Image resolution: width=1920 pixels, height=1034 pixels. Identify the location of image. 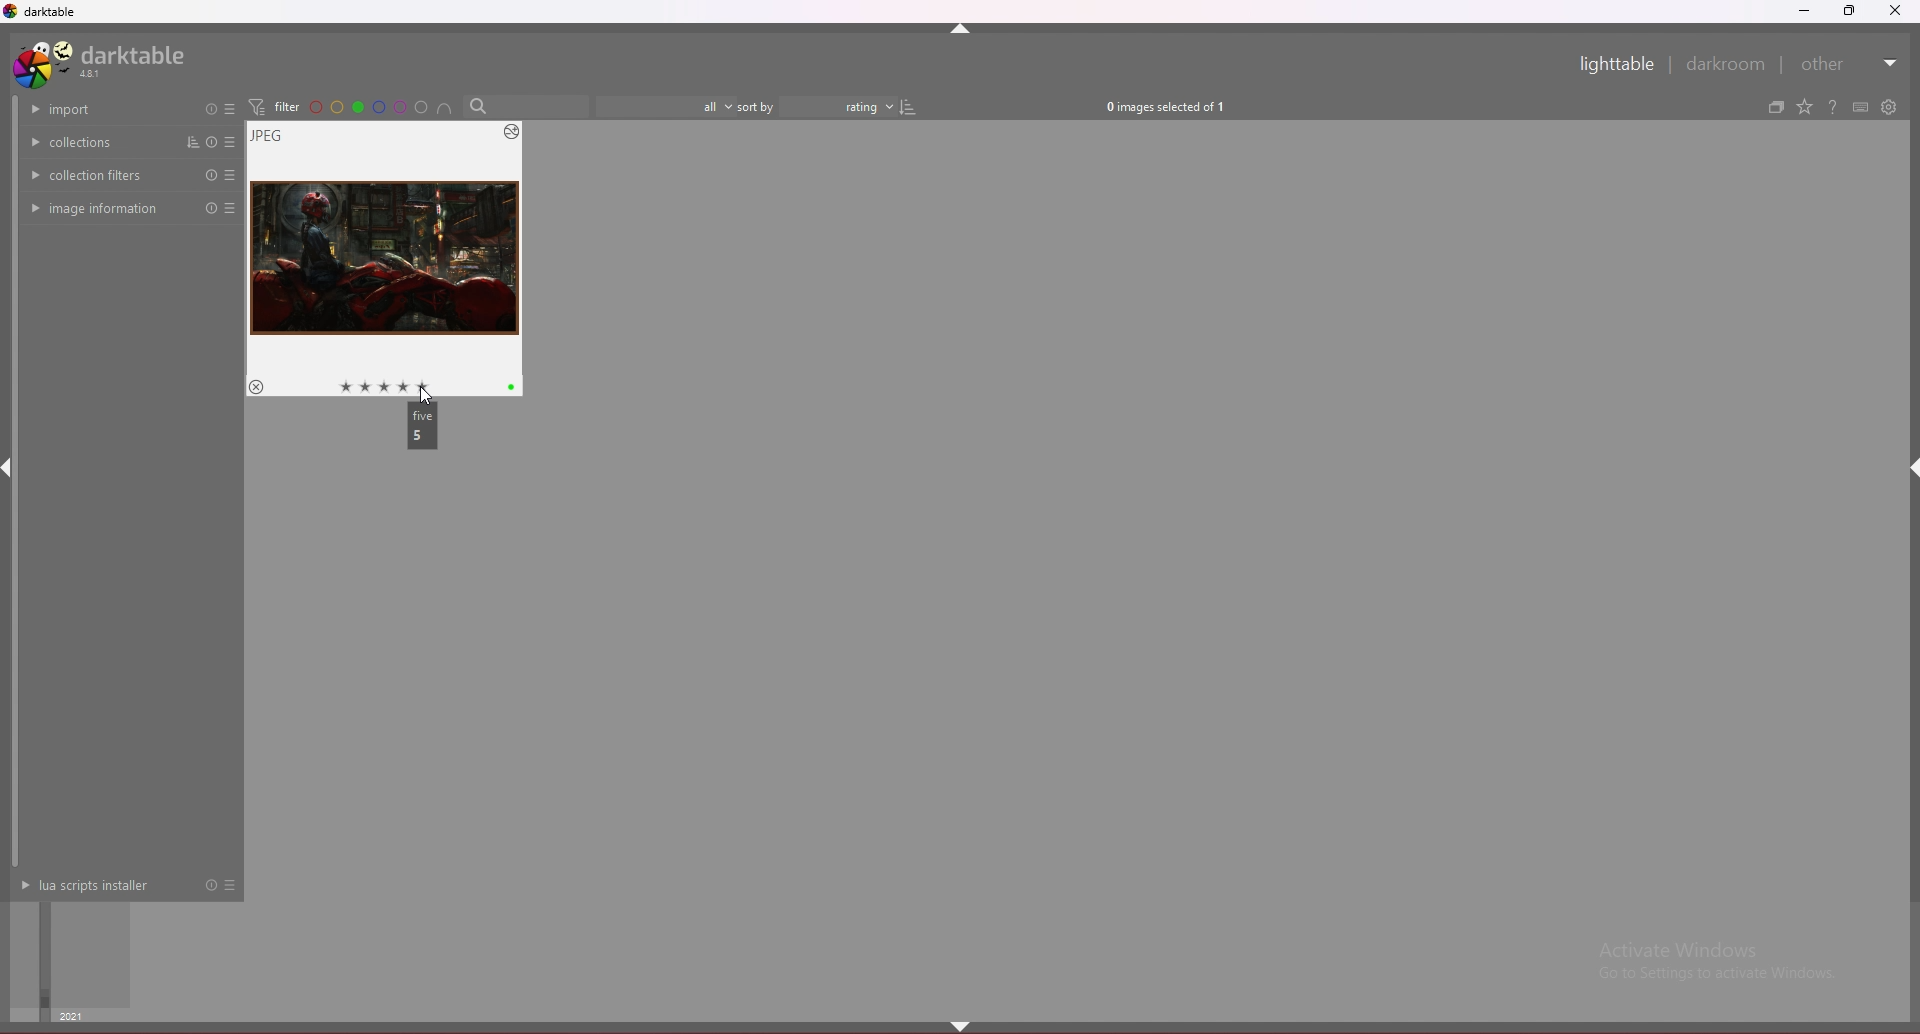
(384, 258).